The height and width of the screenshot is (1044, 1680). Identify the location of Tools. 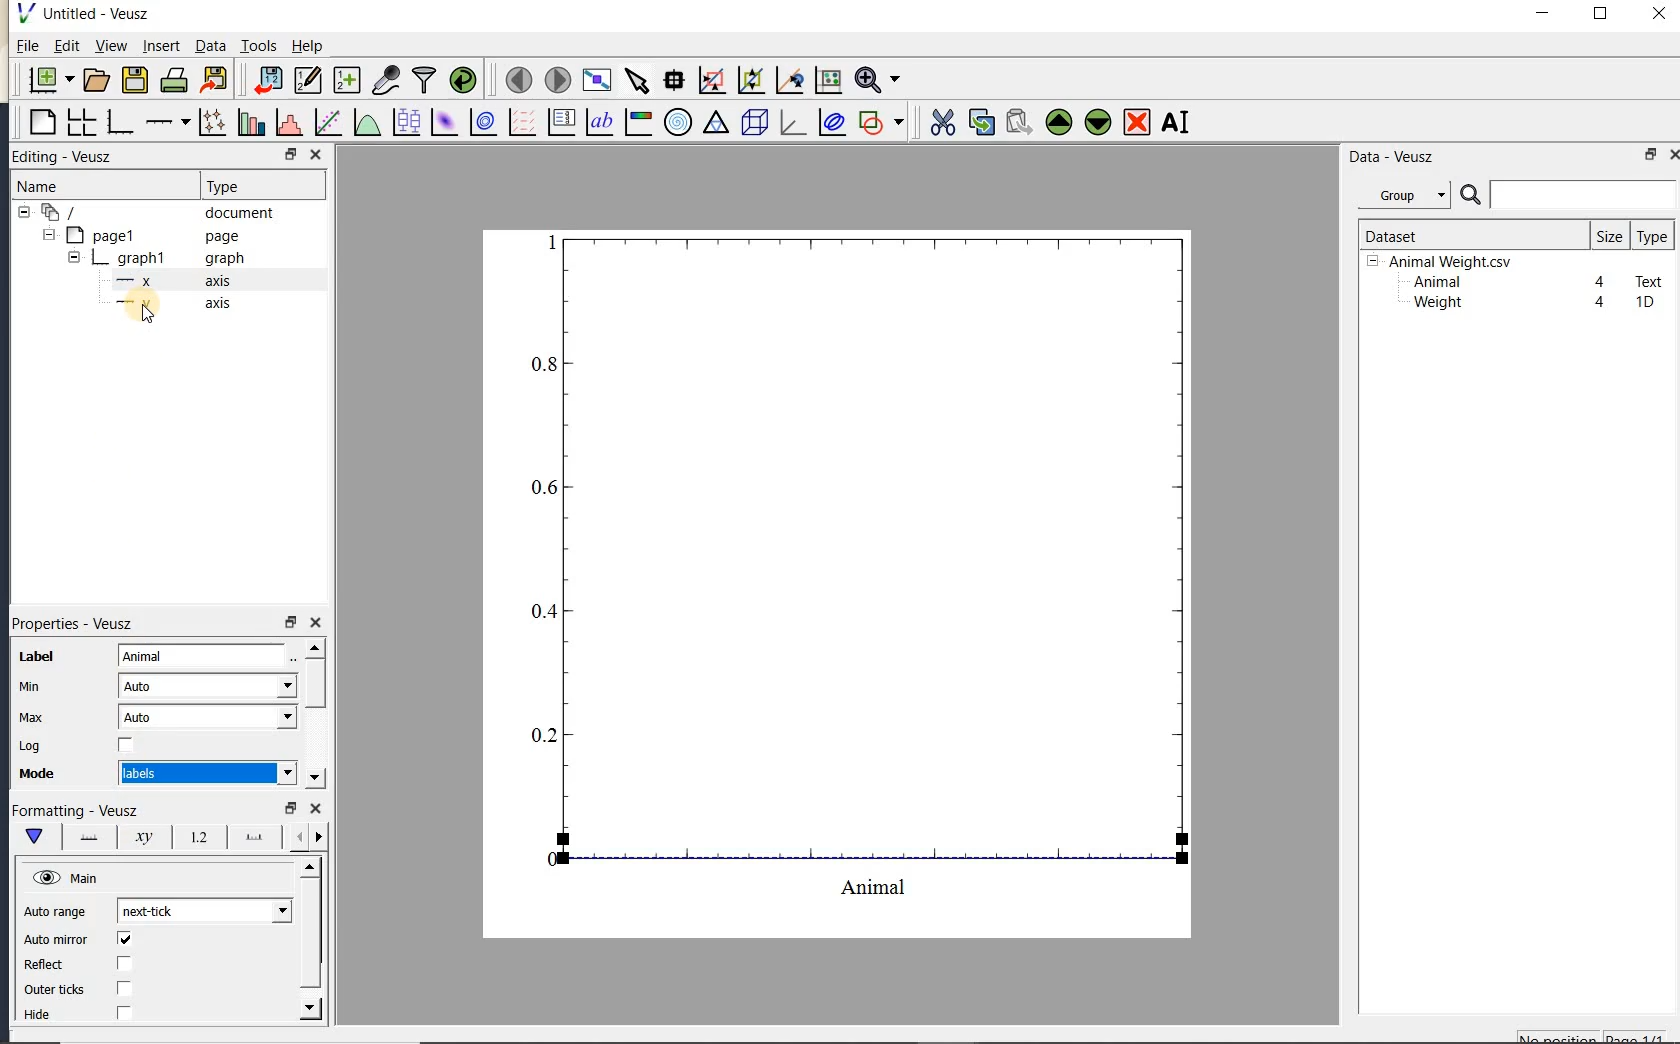
(260, 44).